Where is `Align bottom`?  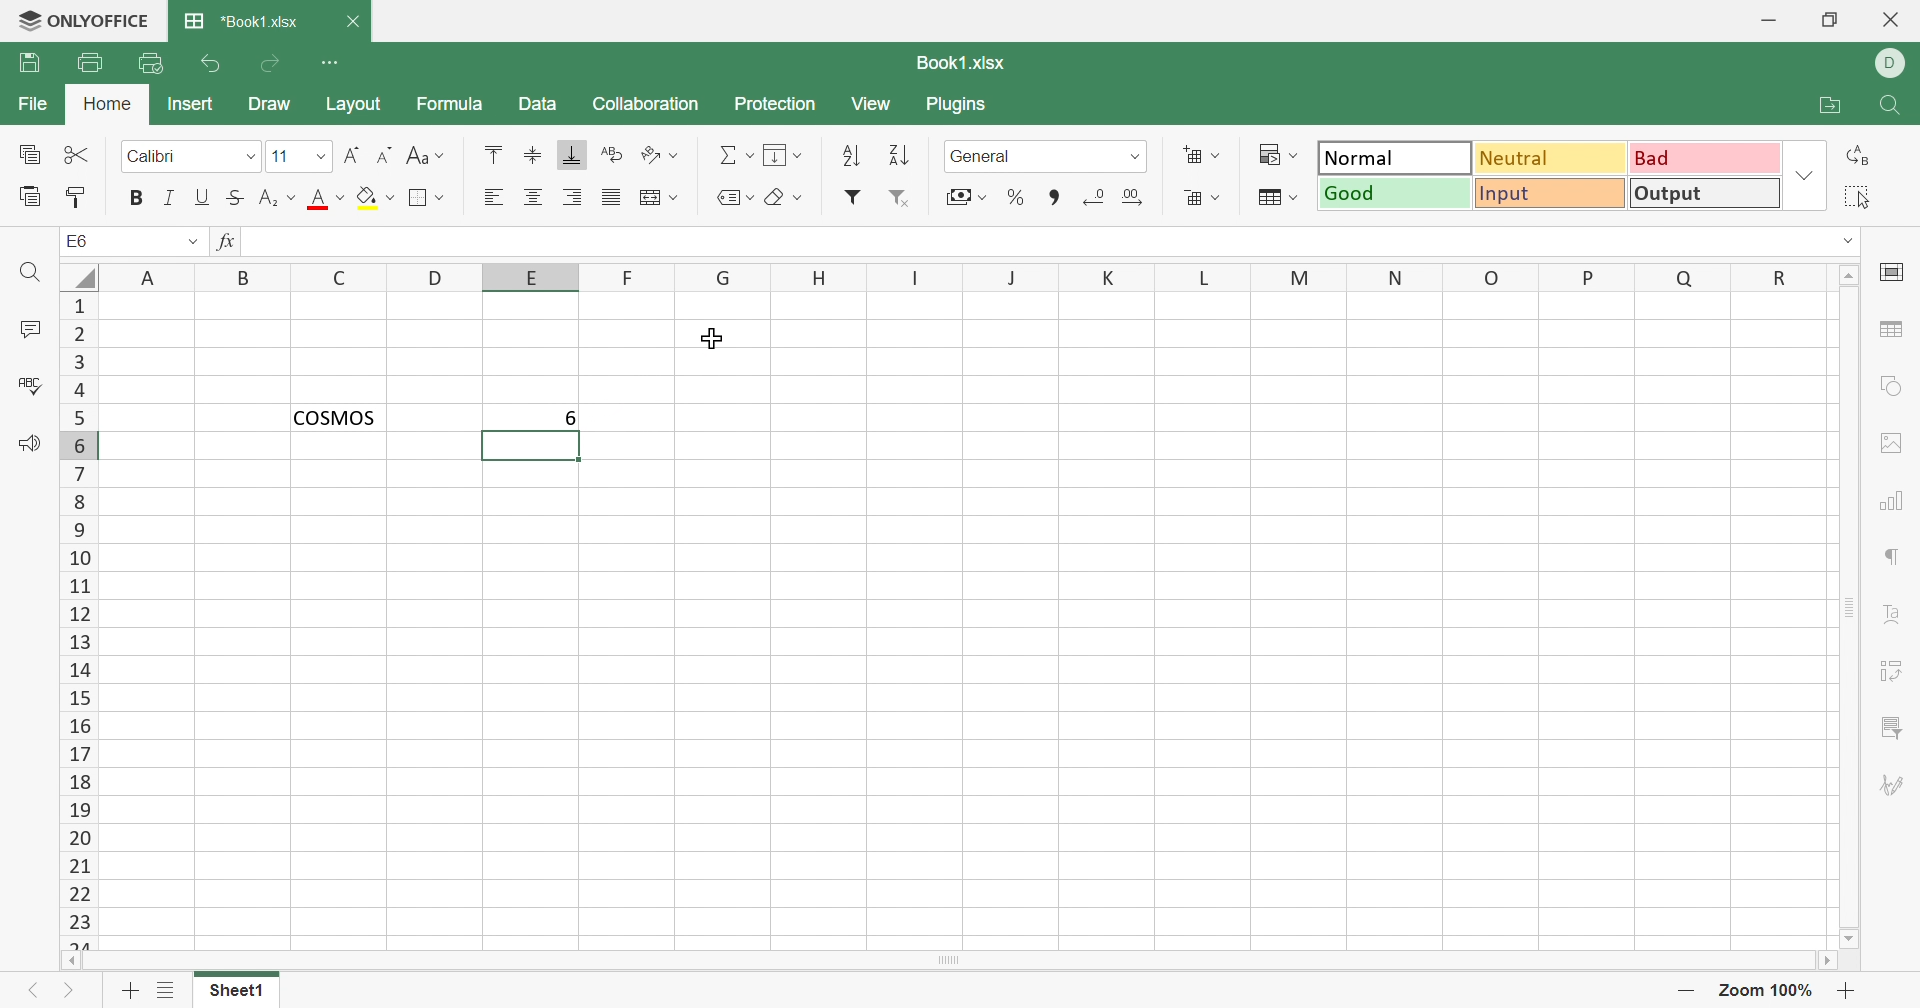
Align bottom is located at coordinates (573, 155).